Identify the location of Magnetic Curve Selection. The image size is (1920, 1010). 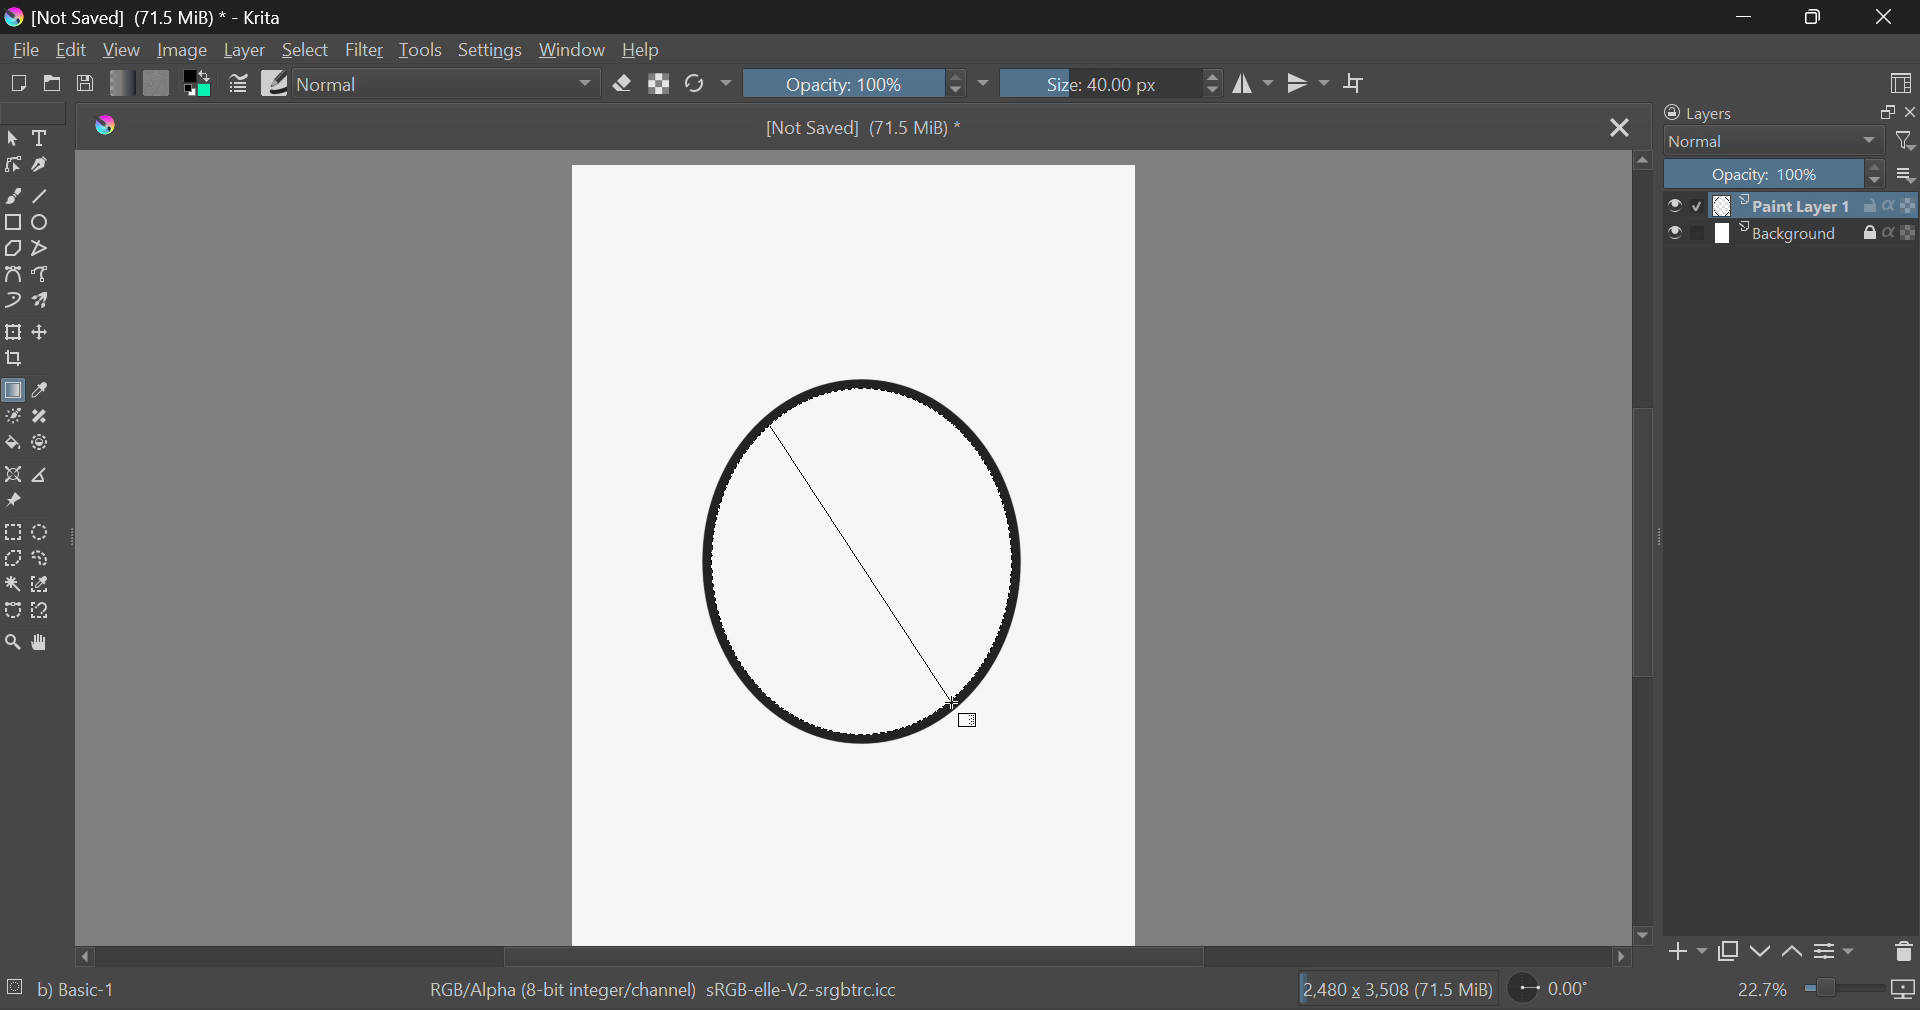
(47, 613).